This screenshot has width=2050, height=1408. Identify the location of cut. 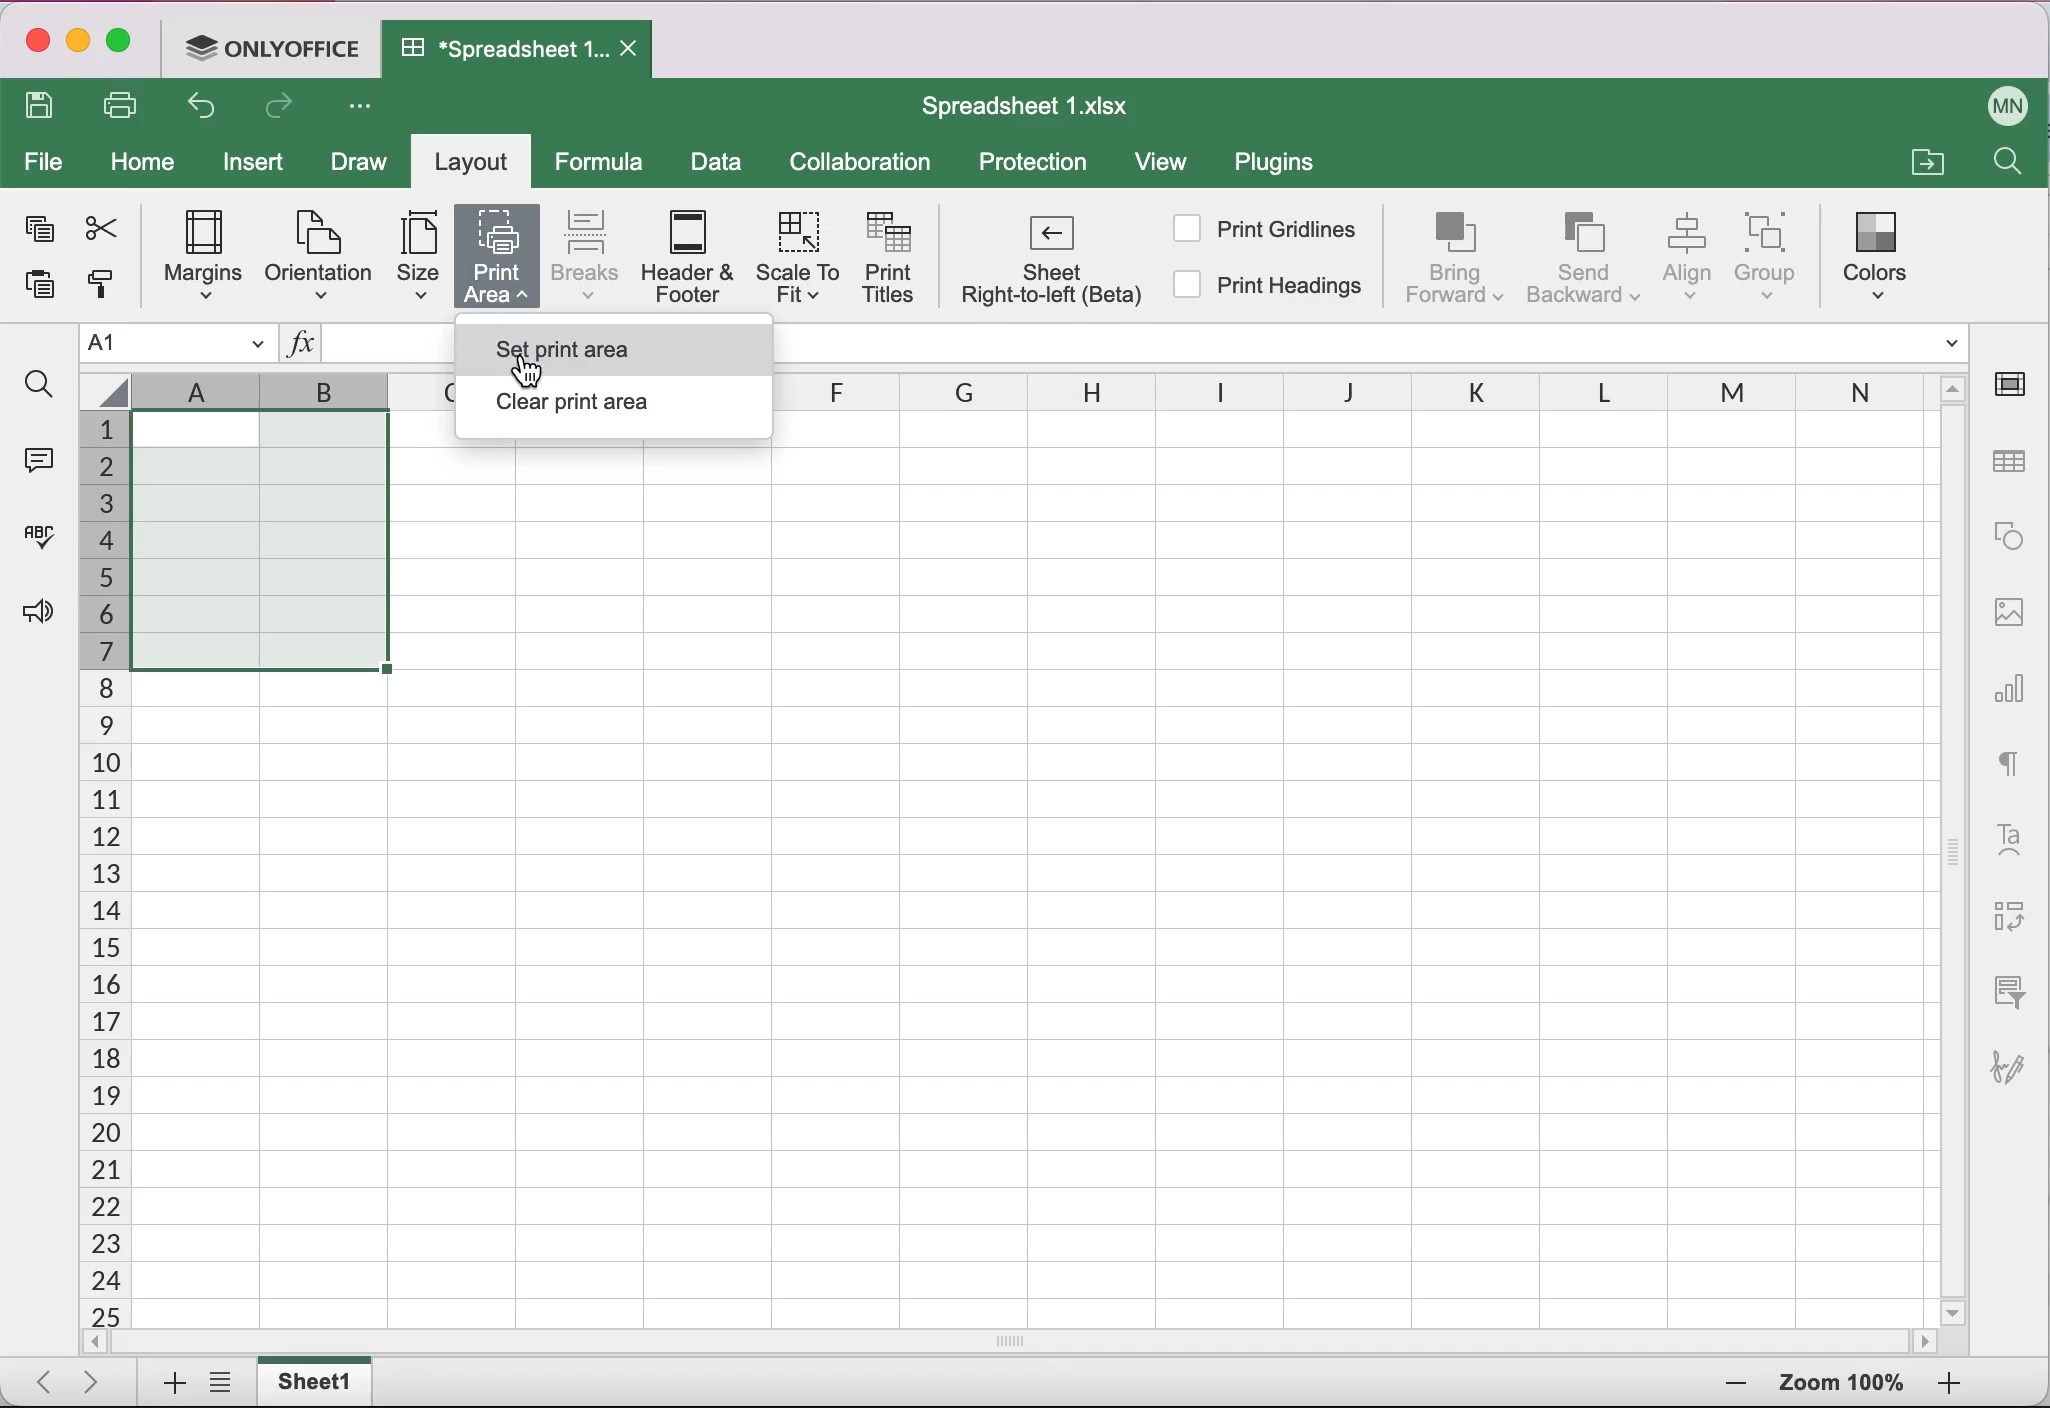
(99, 228).